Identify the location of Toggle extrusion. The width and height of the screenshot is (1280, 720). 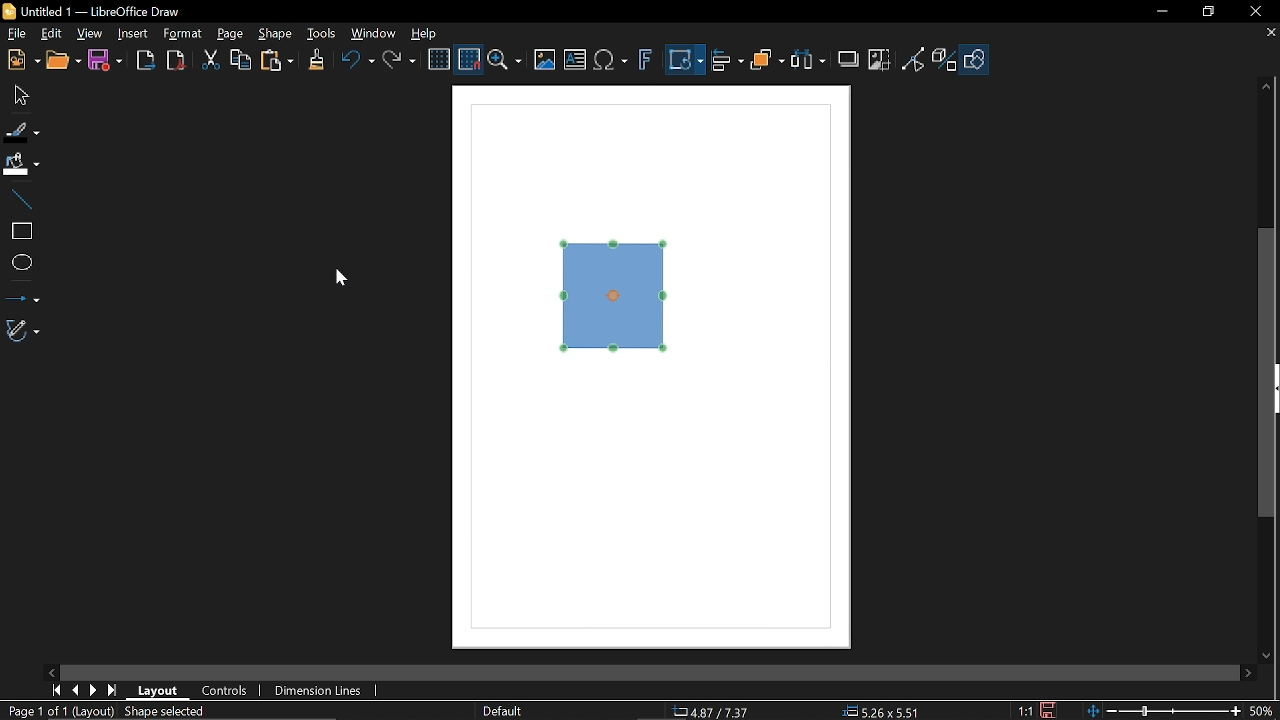
(945, 59).